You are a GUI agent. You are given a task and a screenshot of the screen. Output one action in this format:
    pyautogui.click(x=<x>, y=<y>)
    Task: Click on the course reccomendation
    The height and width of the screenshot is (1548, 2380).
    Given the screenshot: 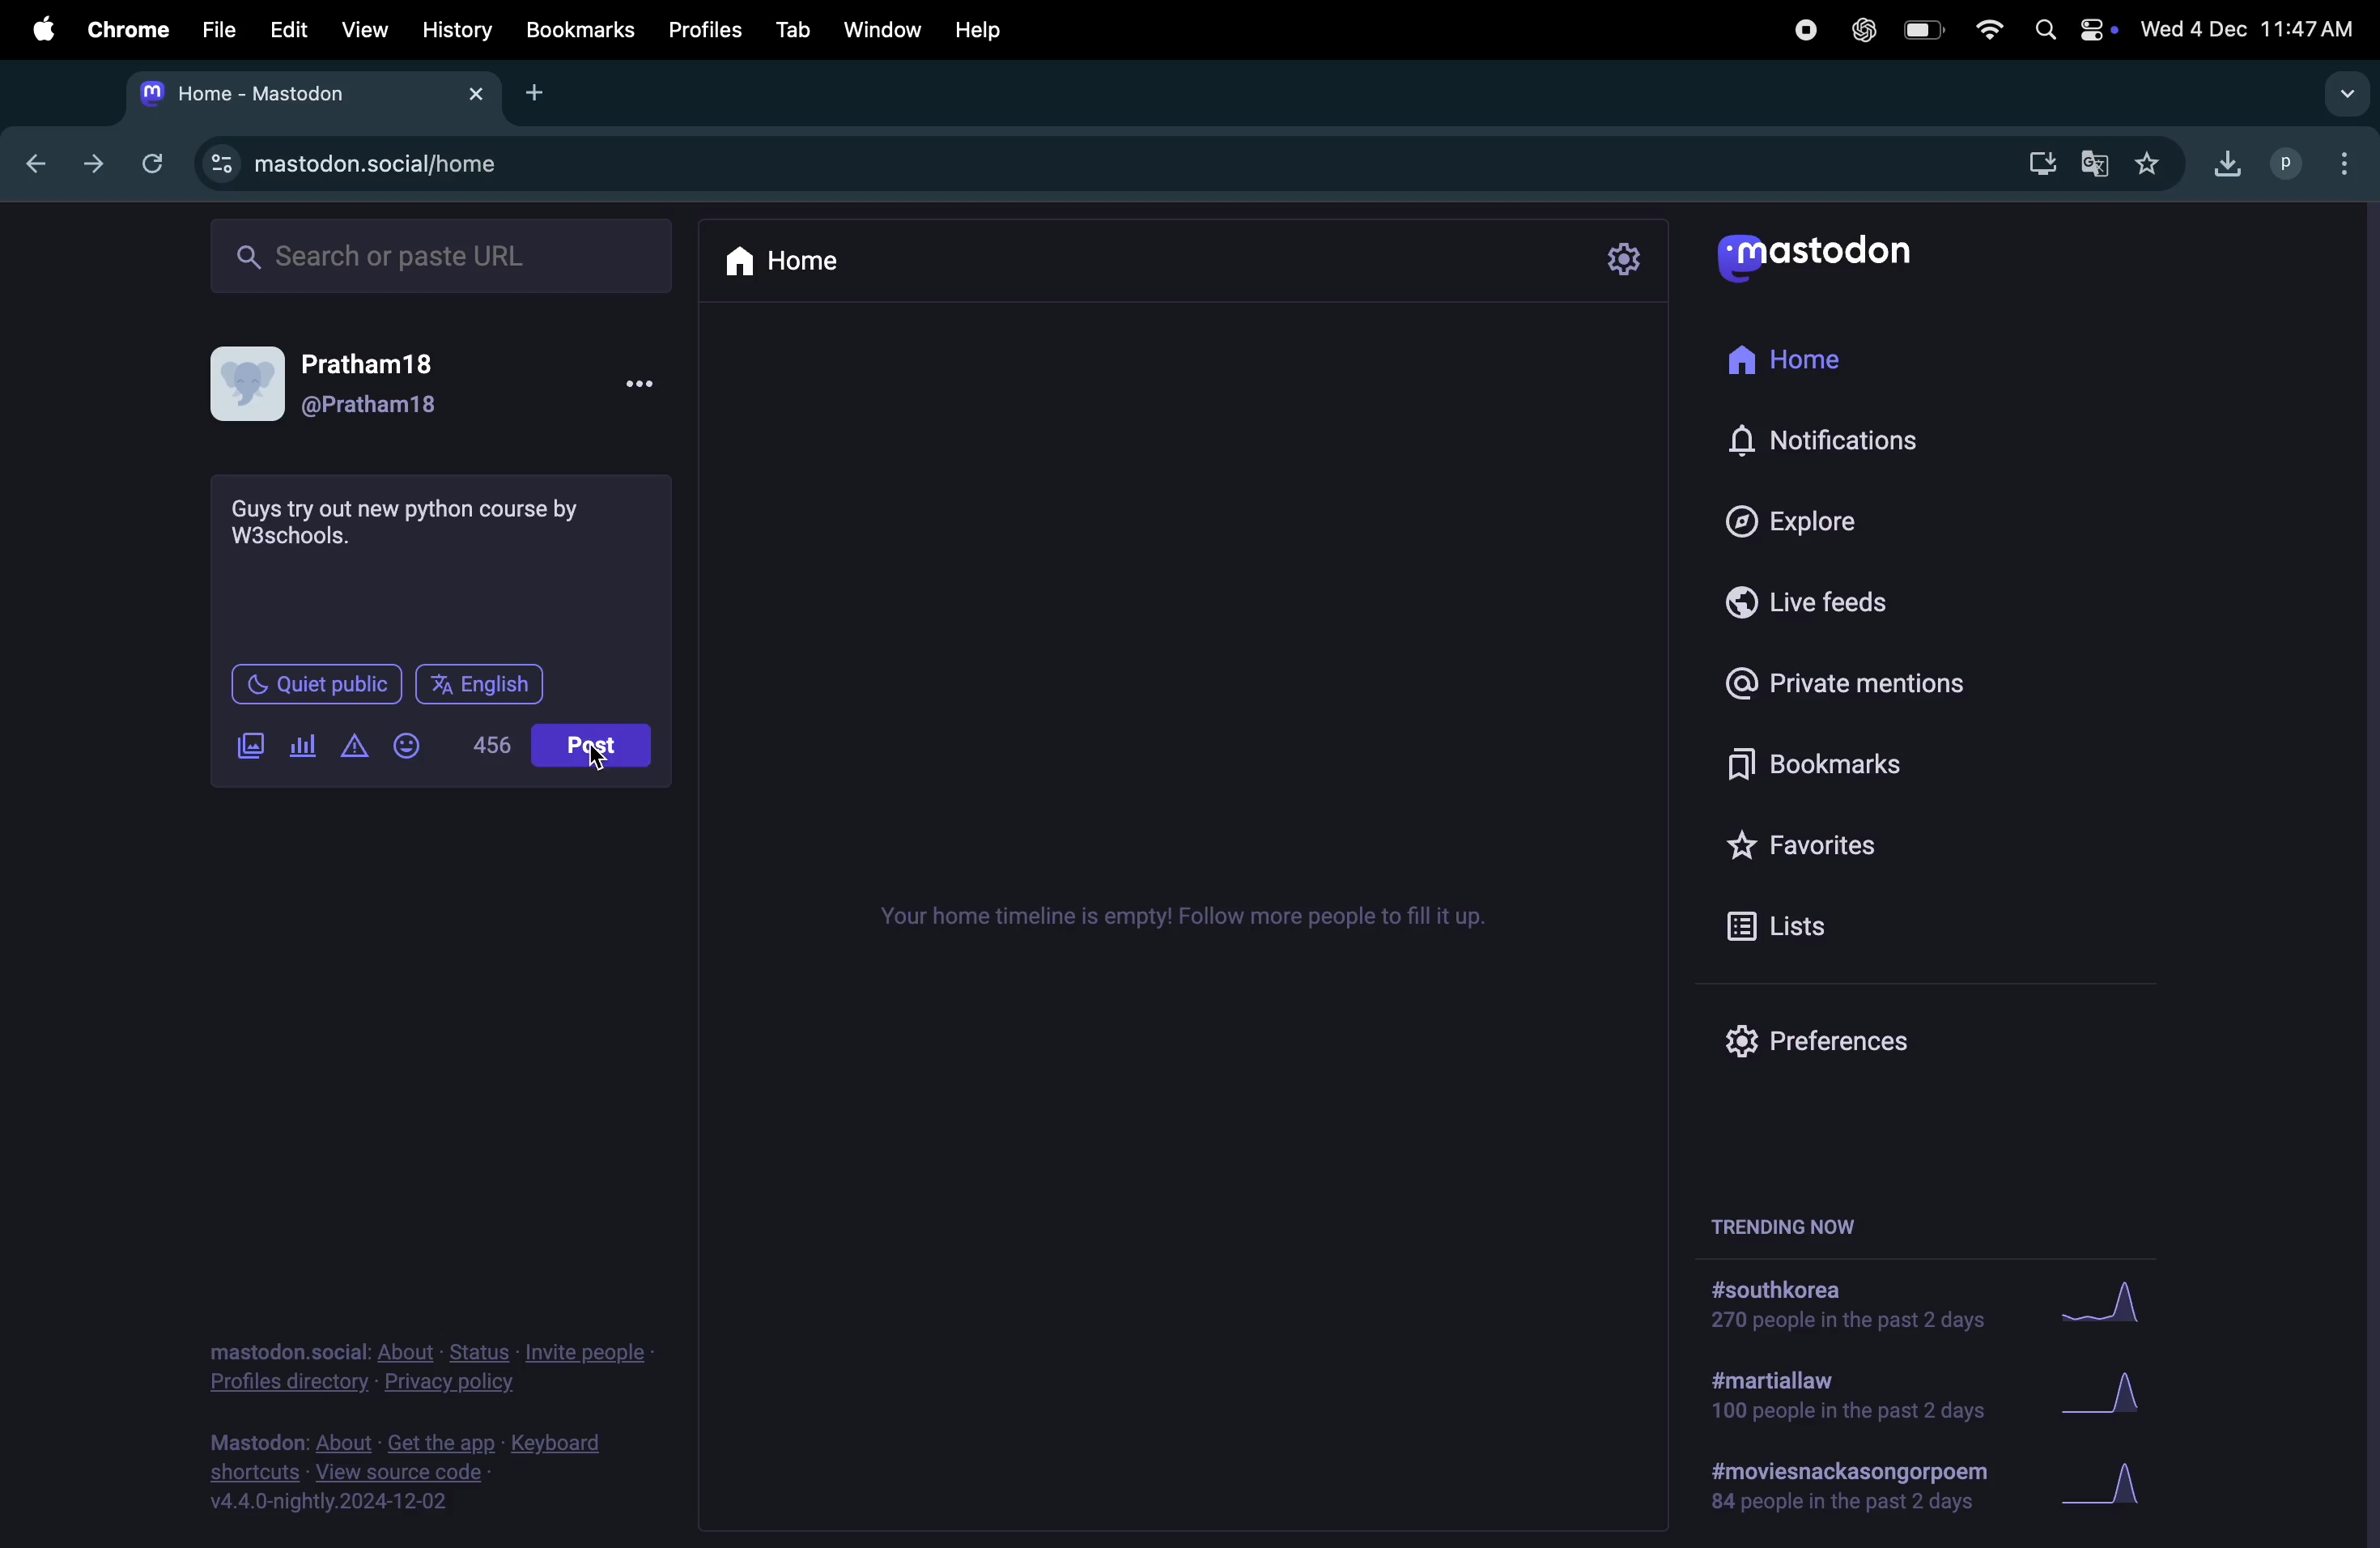 What is the action you would take?
    pyautogui.click(x=413, y=524)
    